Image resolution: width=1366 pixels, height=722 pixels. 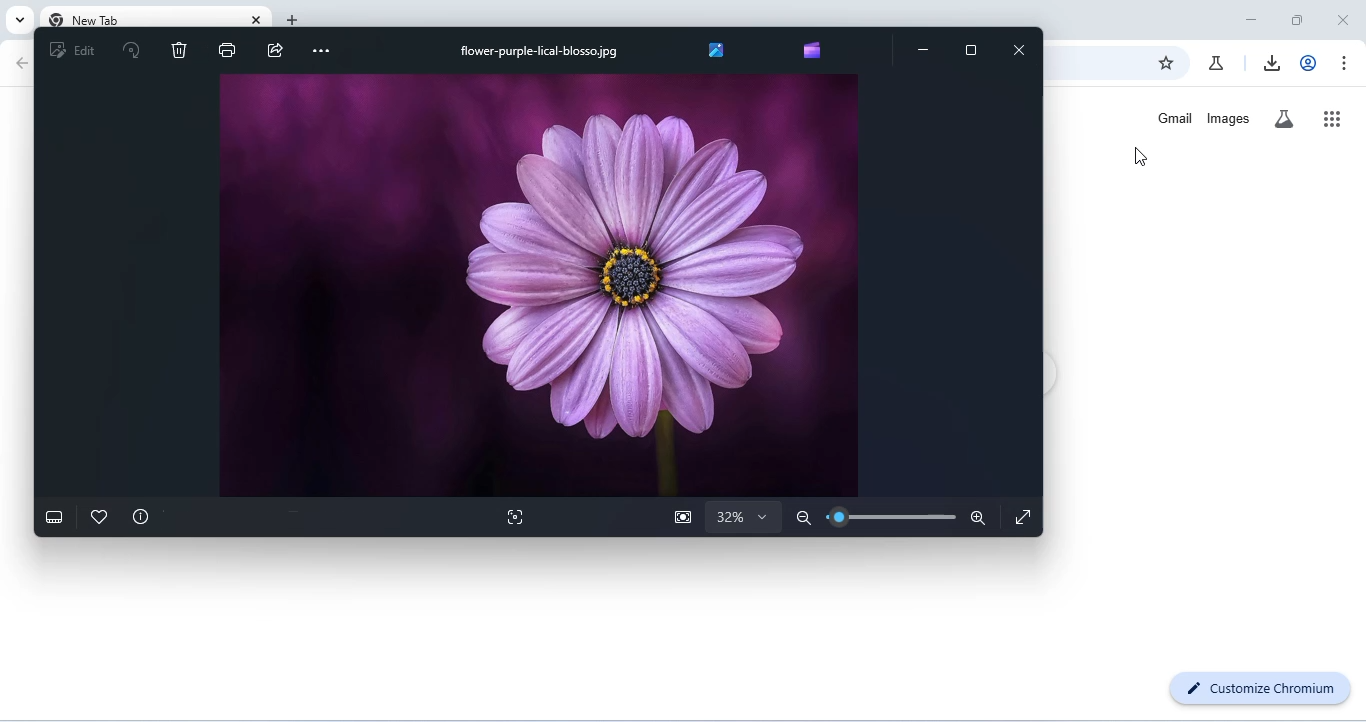 What do you see at coordinates (924, 50) in the screenshot?
I see `minimize` at bounding box center [924, 50].